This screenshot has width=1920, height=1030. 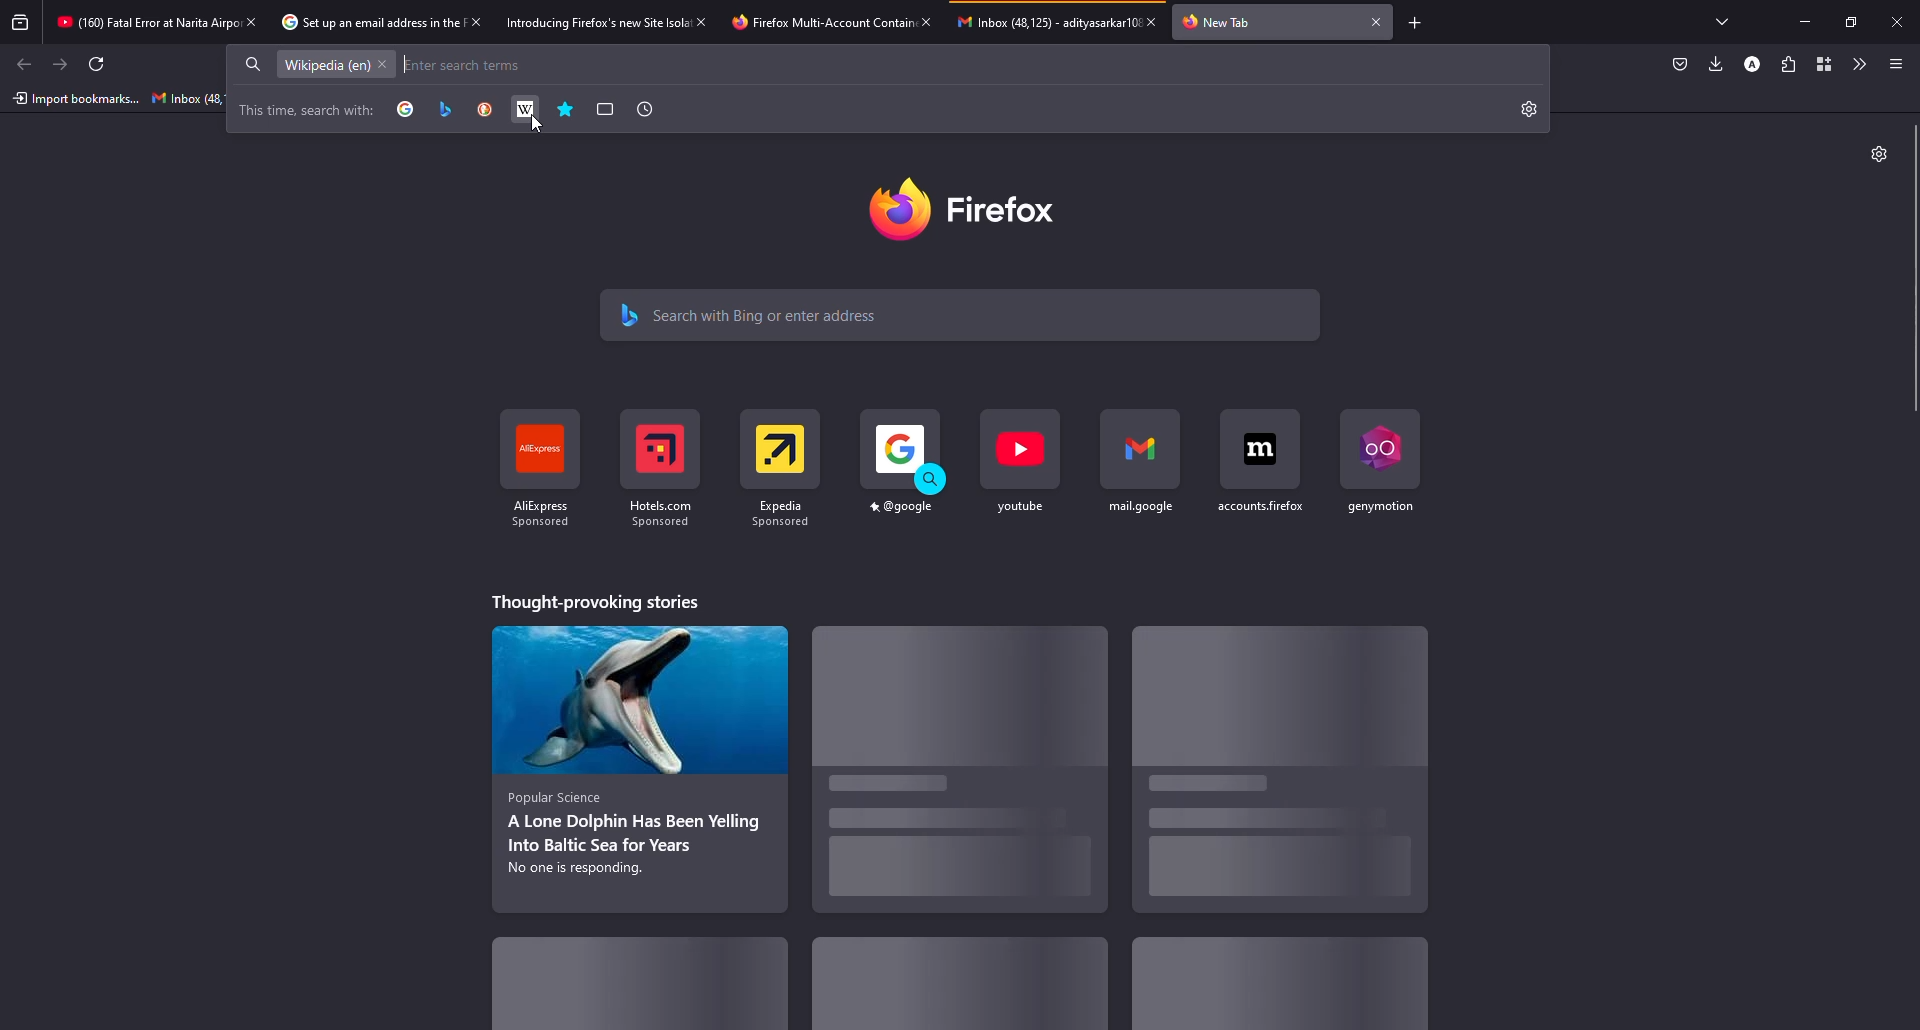 I want to click on import, so click(x=74, y=100).